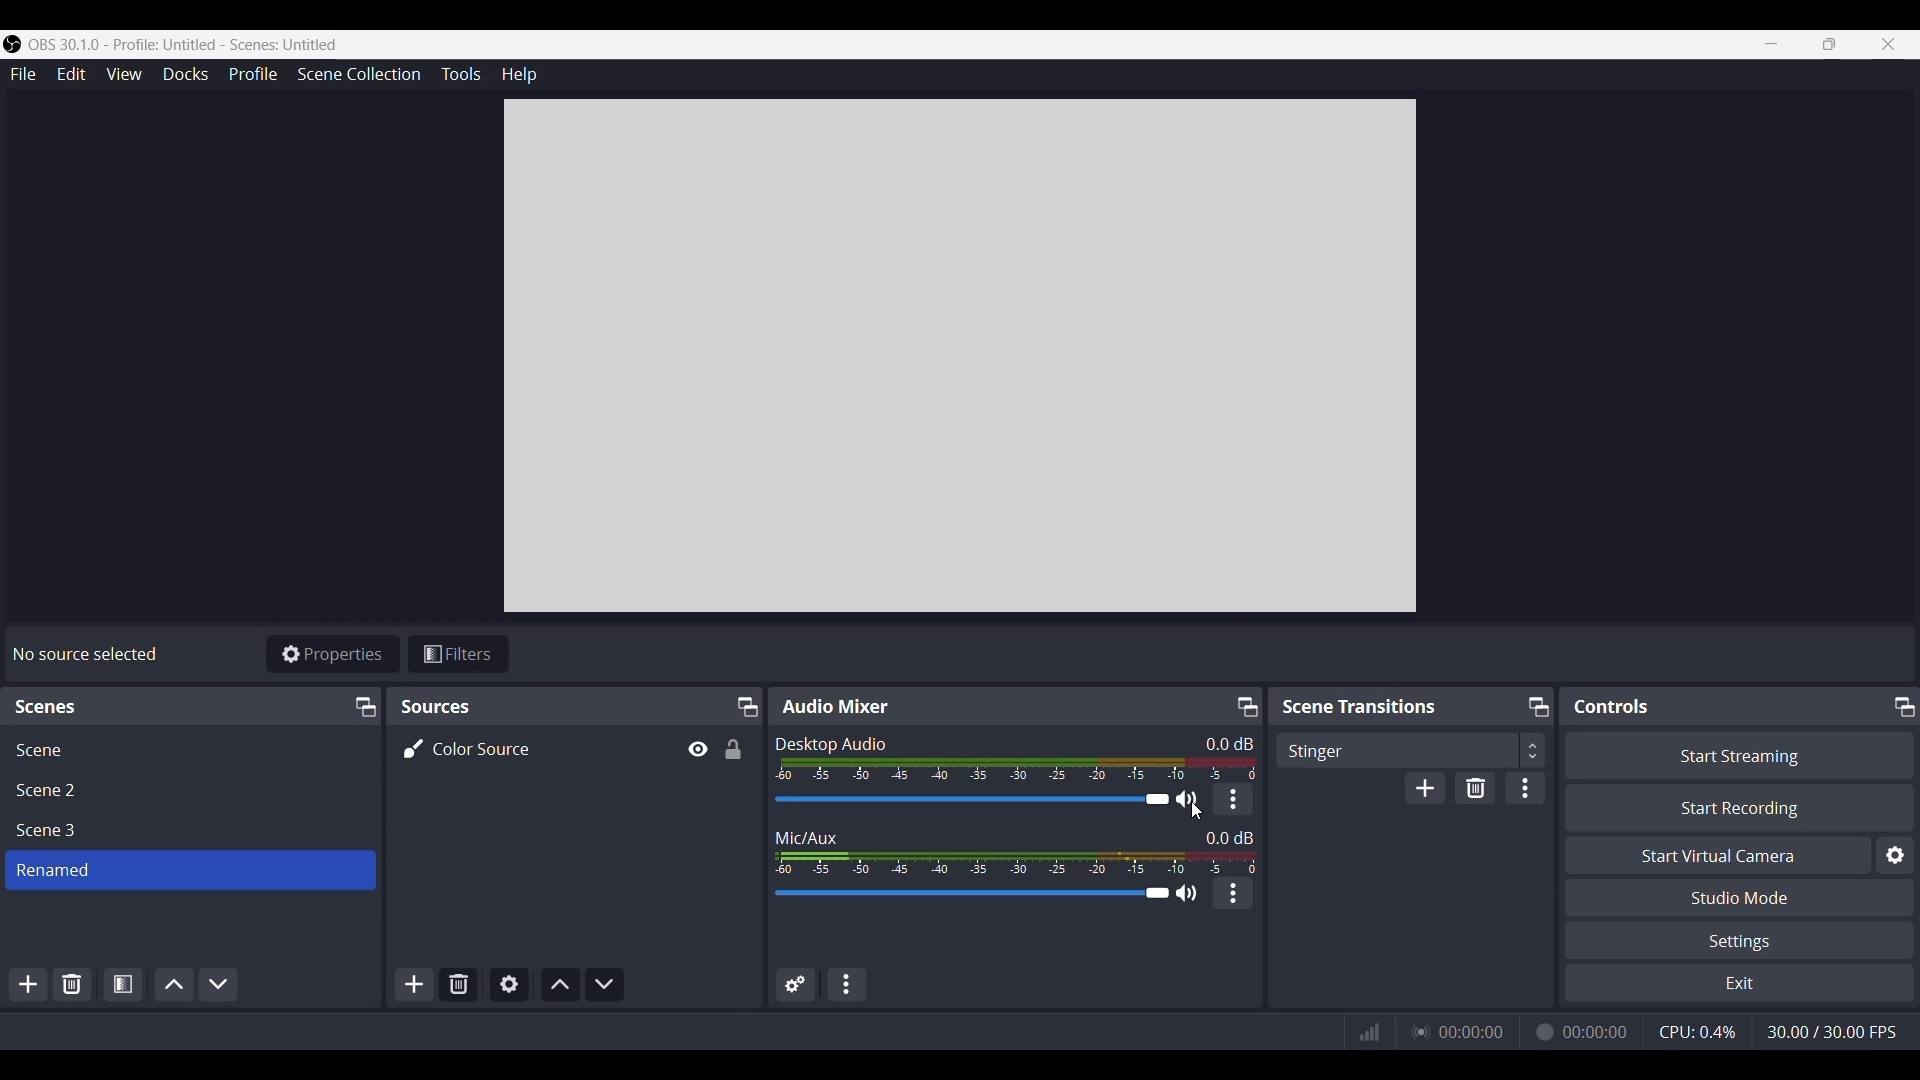  What do you see at coordinates (1539, 707) in the screenshot?
I see `Float Scene transitions panel` at bounding box center [1539, 707].